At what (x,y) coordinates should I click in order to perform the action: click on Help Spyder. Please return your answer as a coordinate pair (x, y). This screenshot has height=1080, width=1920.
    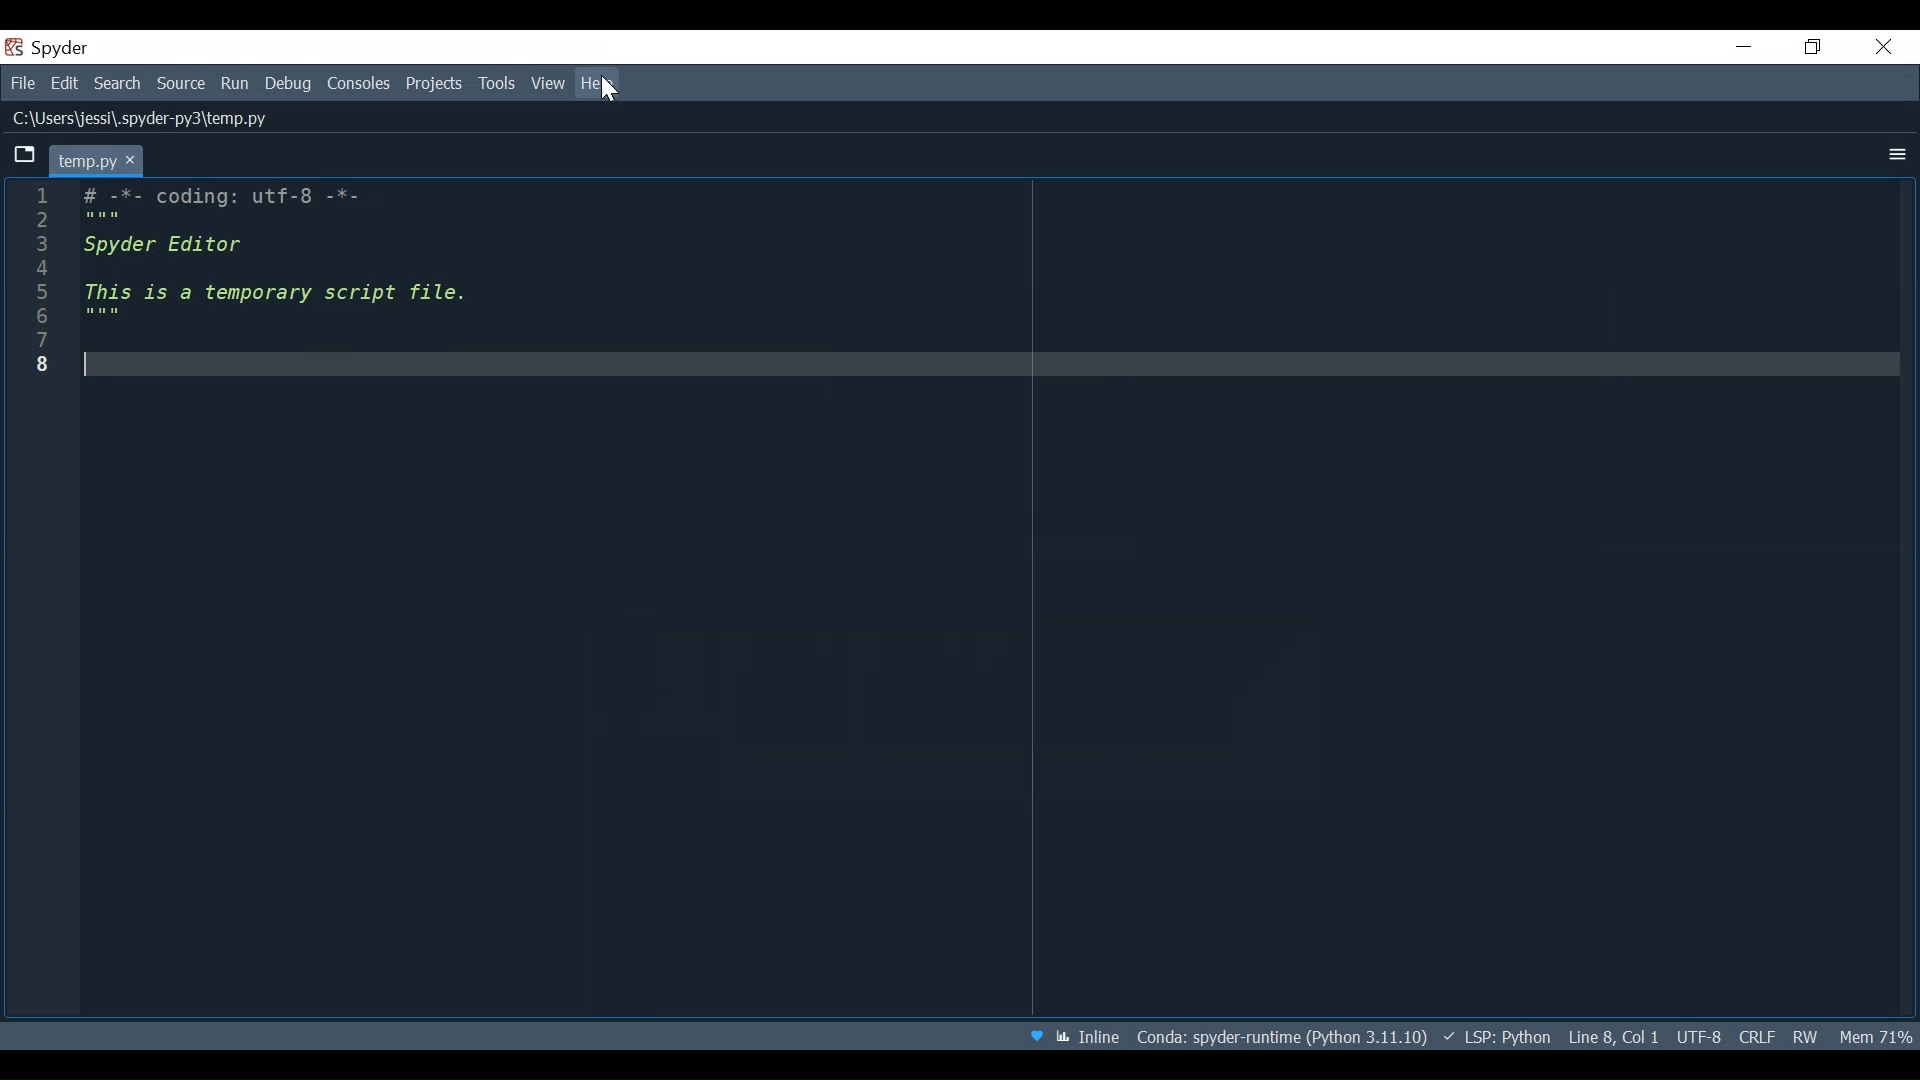
    Looking at the image, I should click on (1037, 1039).